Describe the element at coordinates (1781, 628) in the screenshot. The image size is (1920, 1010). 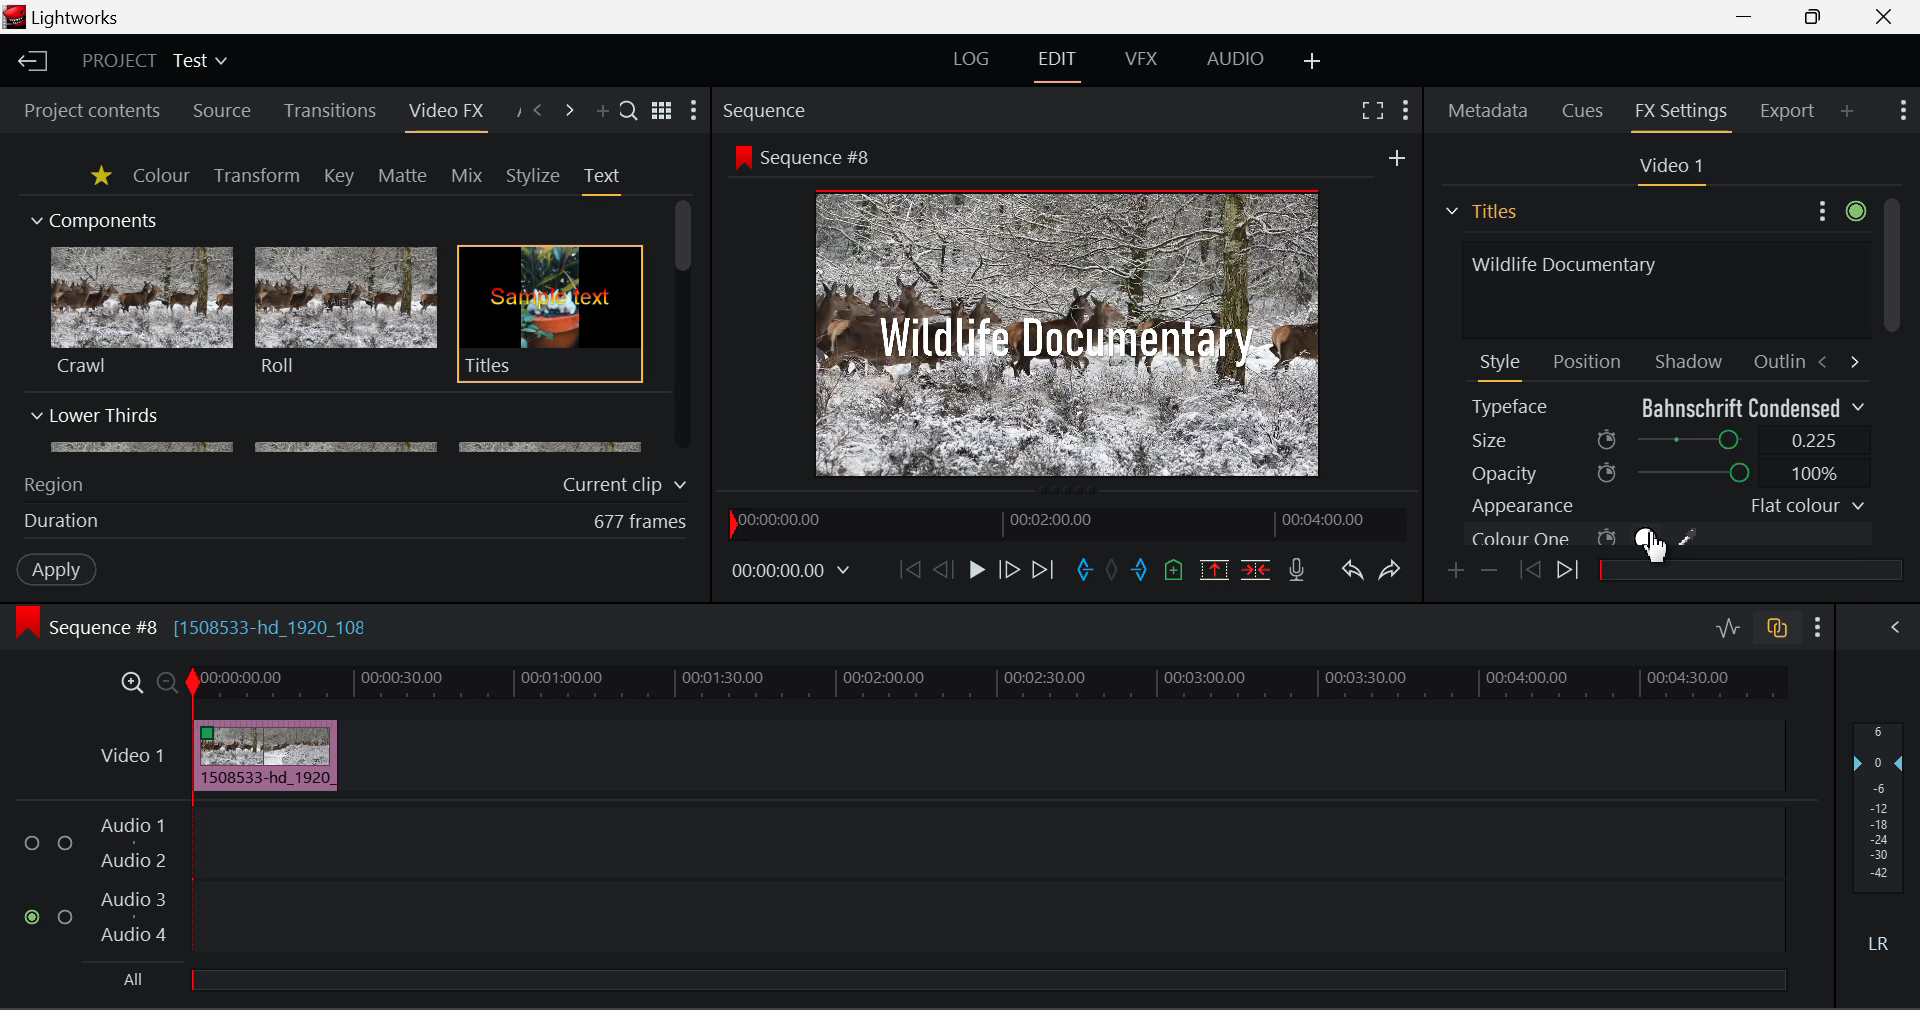
I see `Toggle auto track sync` at that location.